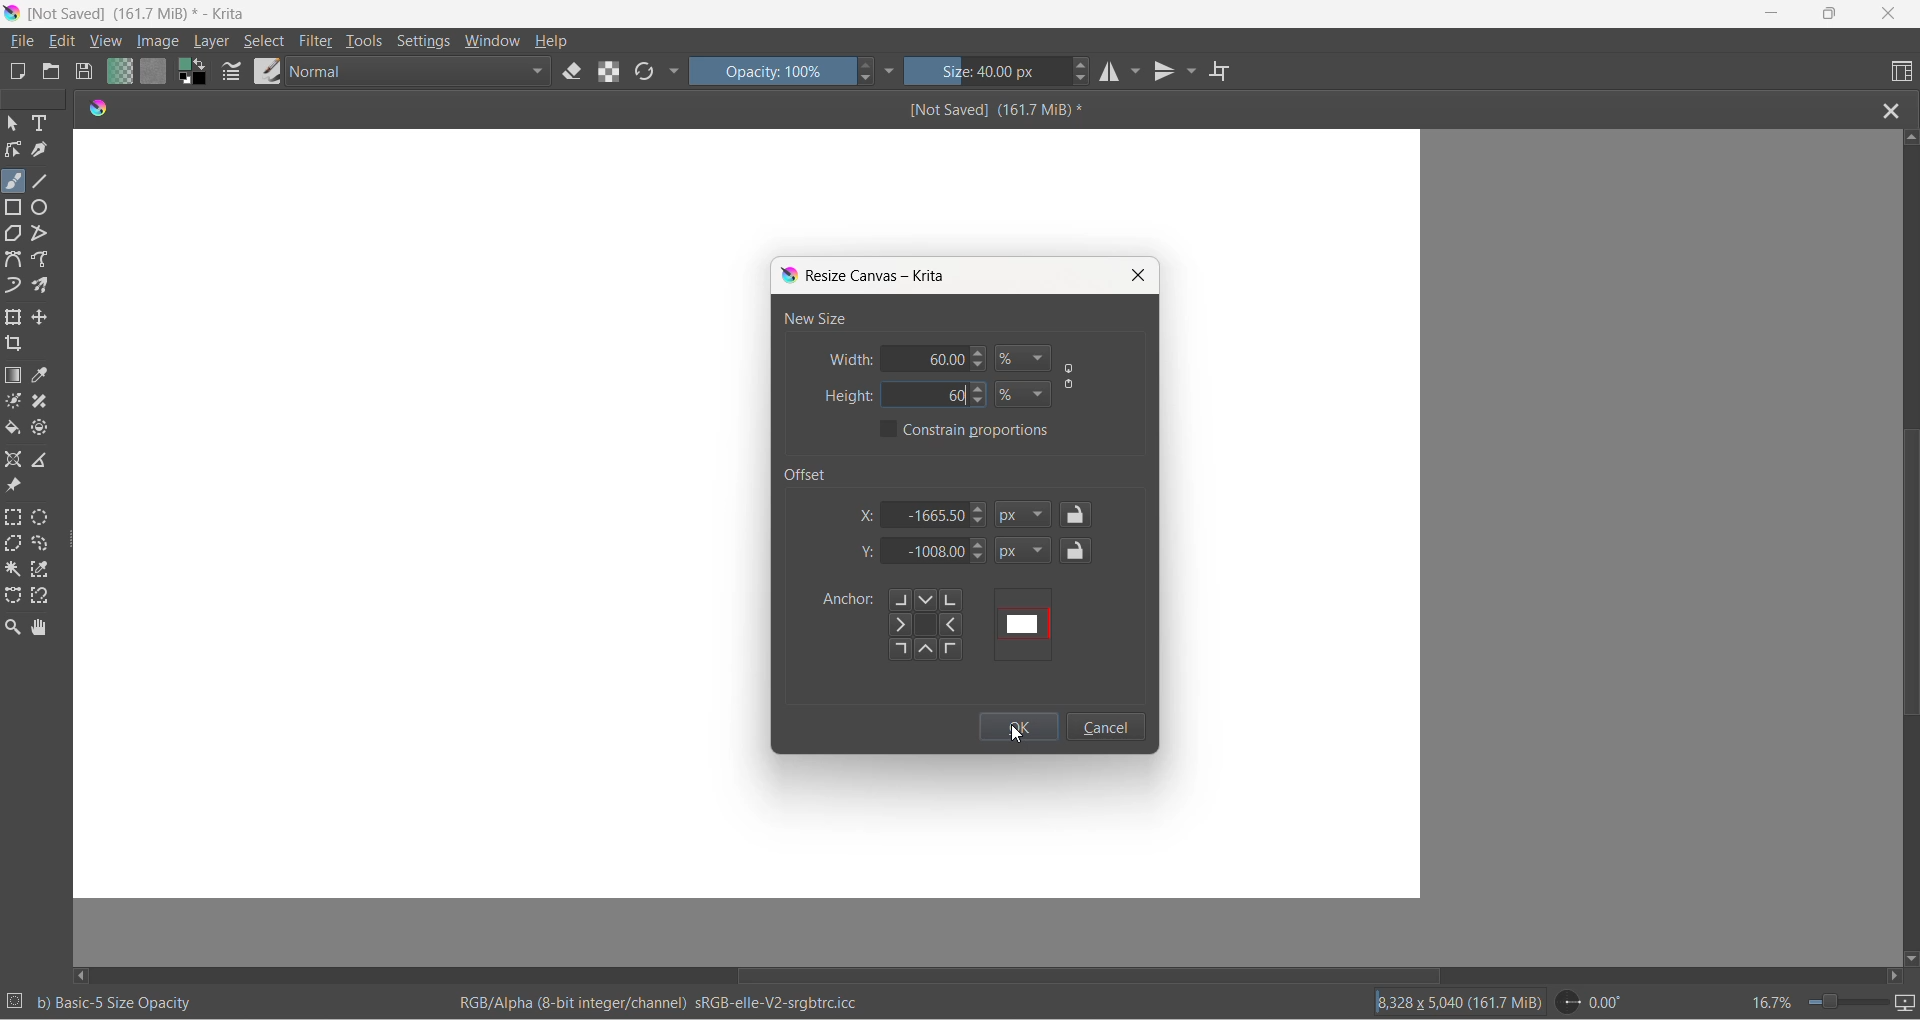 The height and width of the screenshot is (1020, 1920). What do you see at coordinates (867, 66) in the screenshot?
I see `increment opacity` at bounding box center [867, 66].